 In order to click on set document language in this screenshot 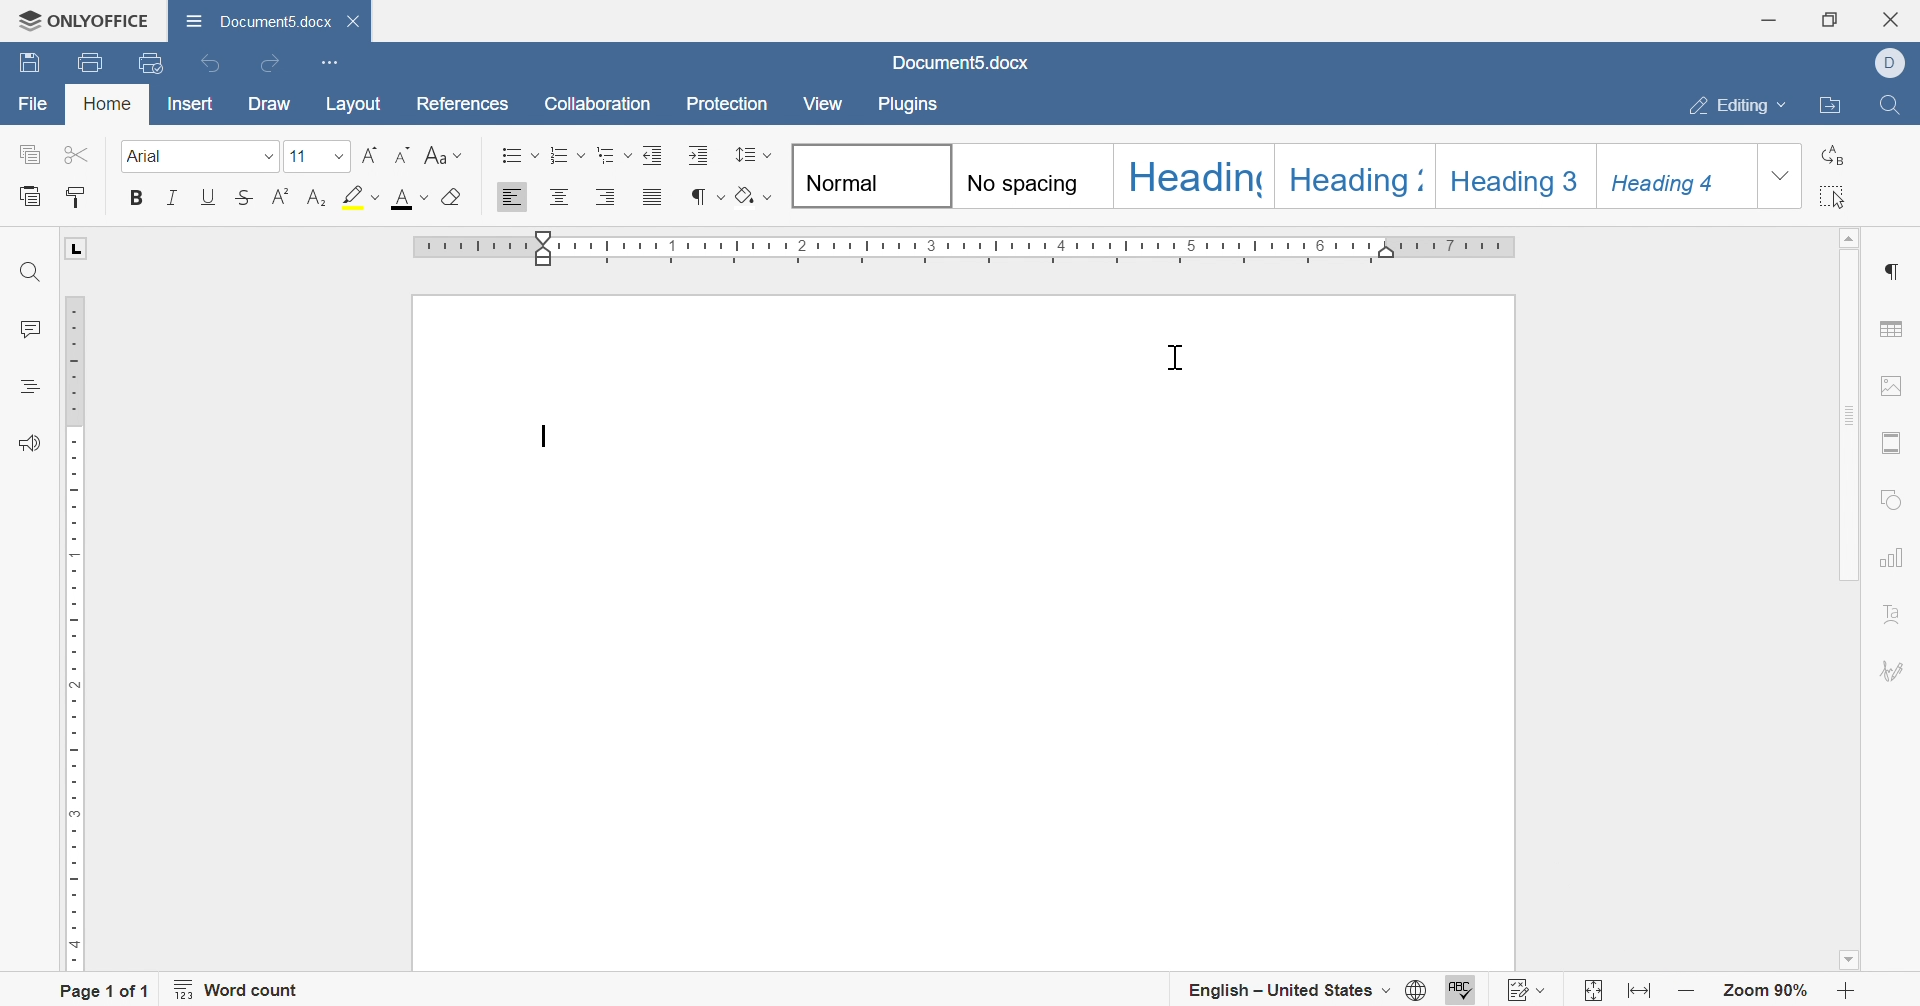, I will do `click(1417, 988)`.